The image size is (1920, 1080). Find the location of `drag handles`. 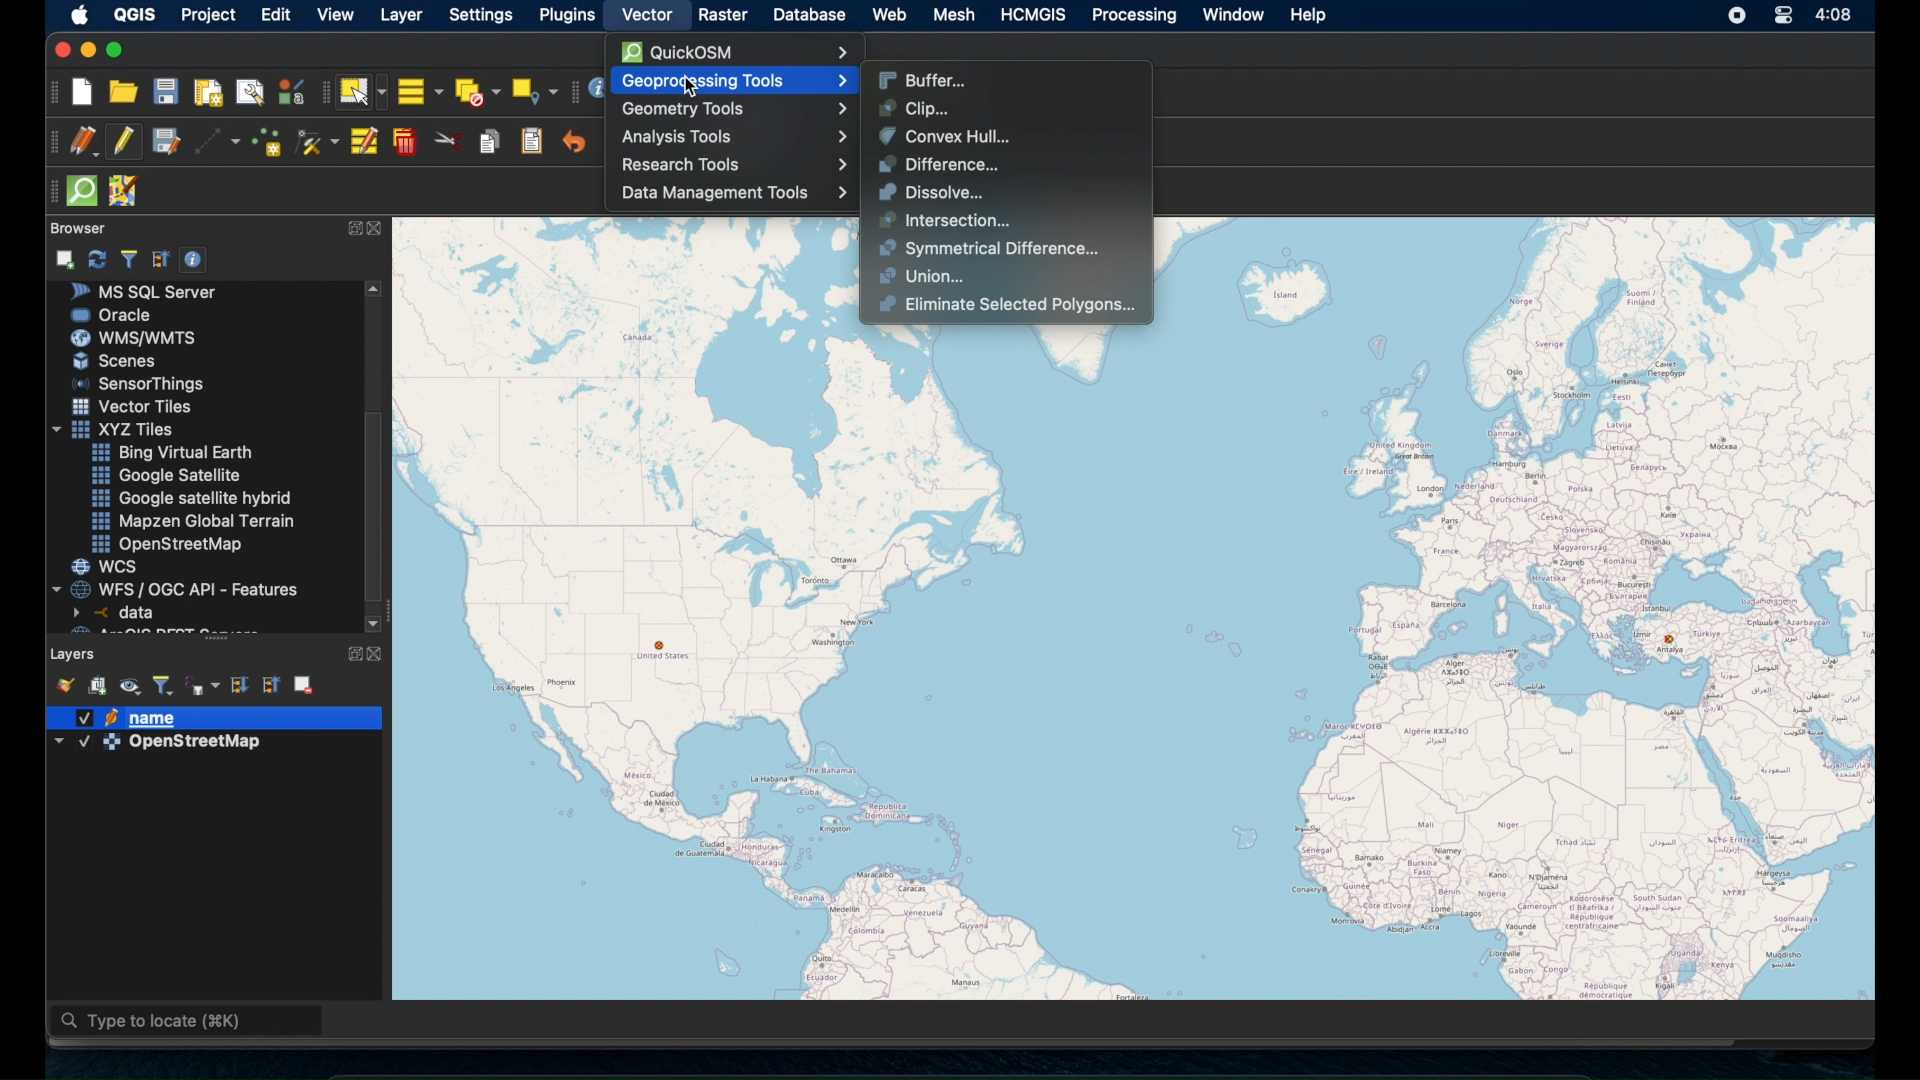

drag handles is located at coordinates (49, 189).